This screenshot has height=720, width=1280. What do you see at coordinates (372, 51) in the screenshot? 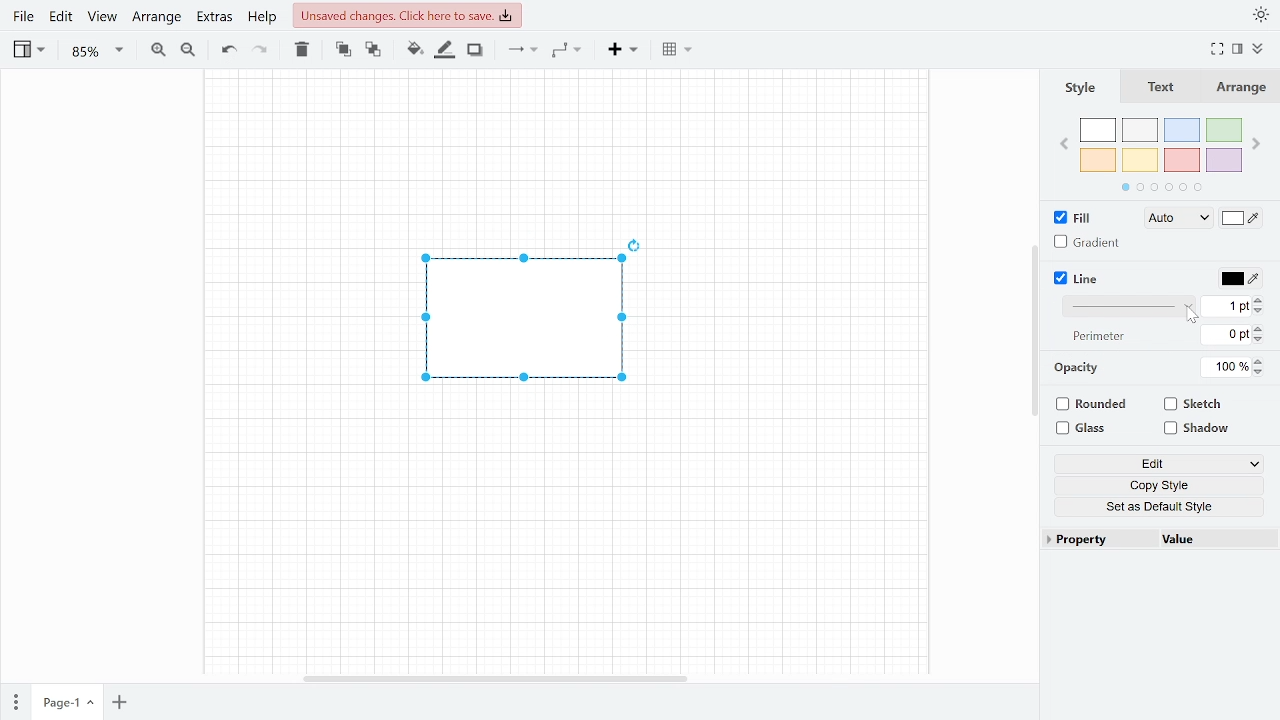
I see `To back` at bounding box center [372, 51].